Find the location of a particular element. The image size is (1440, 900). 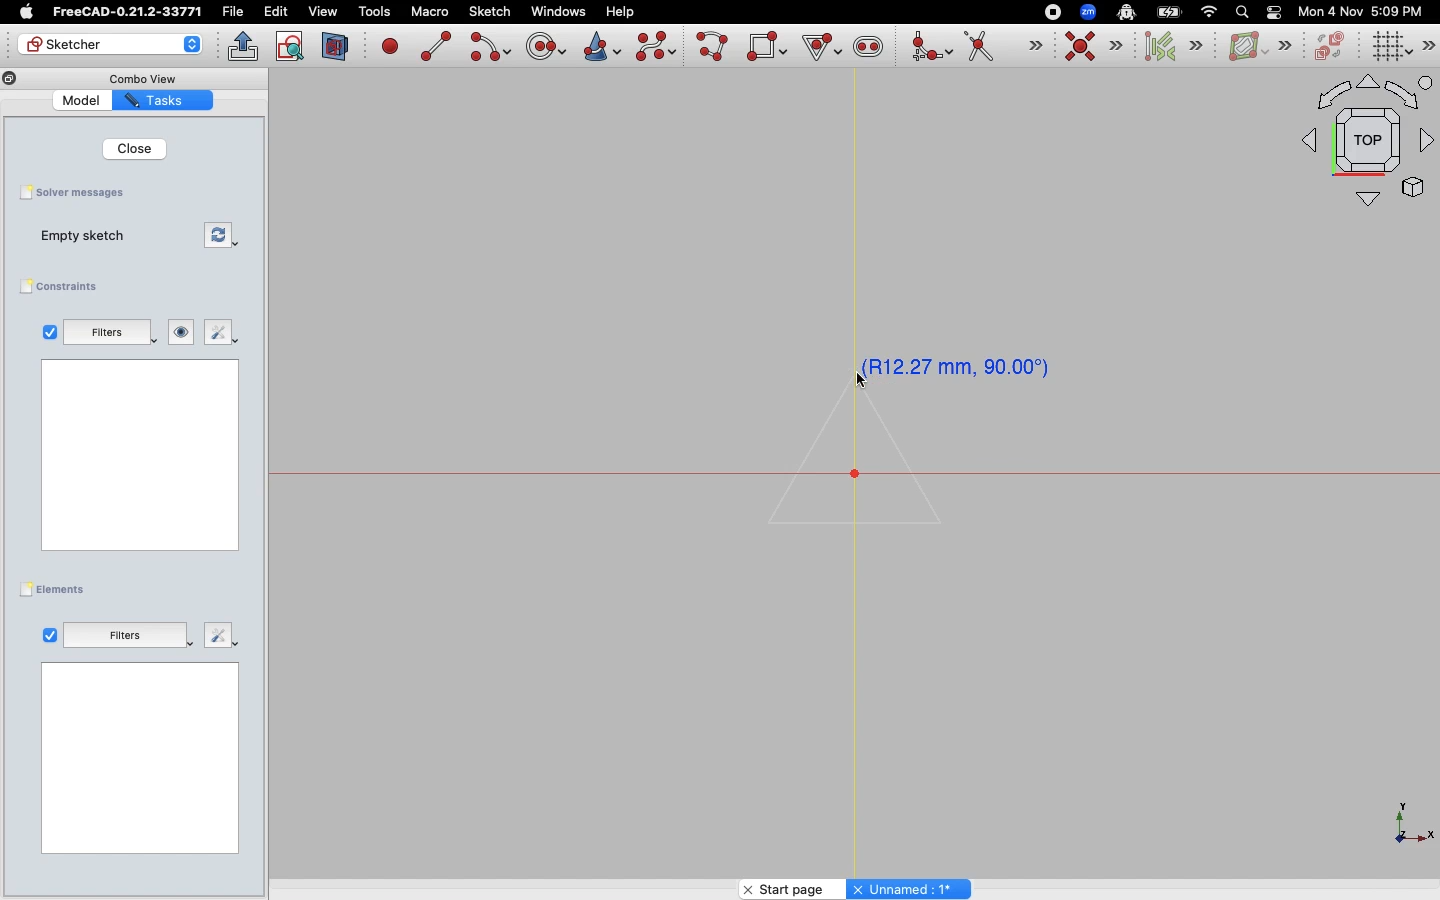

Triangle is located at coordinates (859, 456).